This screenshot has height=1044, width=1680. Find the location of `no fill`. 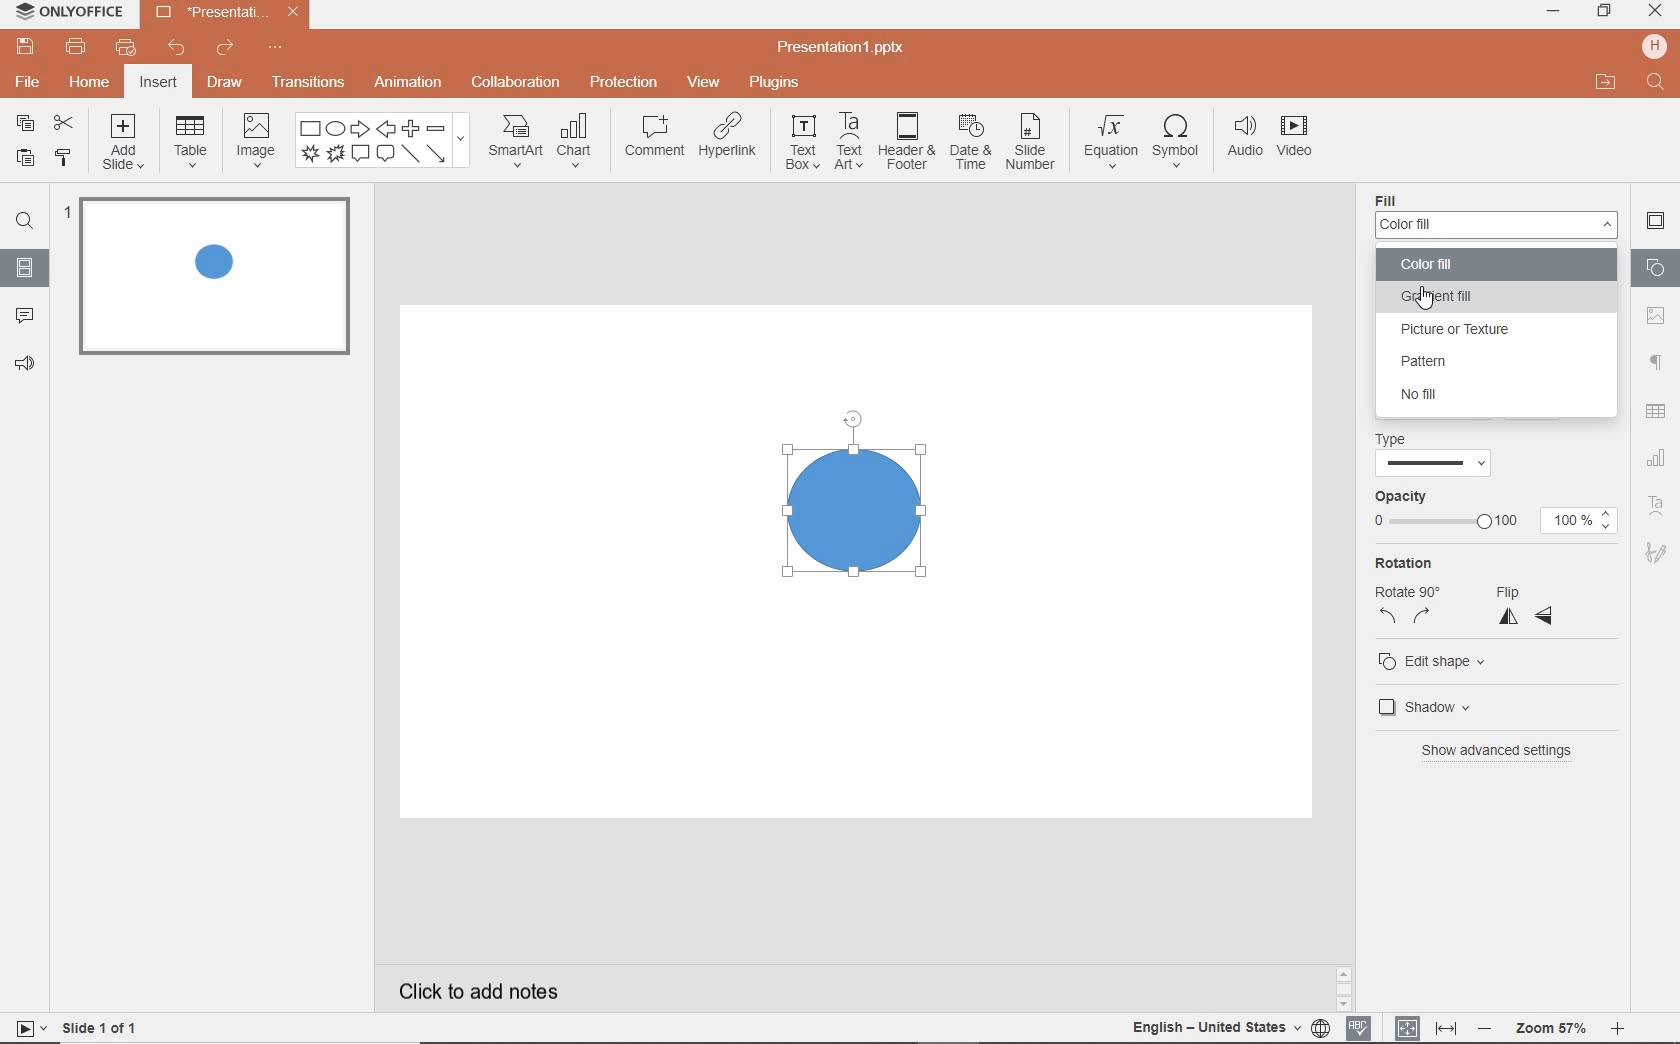

no fill is located at coordinates (1418, 395).